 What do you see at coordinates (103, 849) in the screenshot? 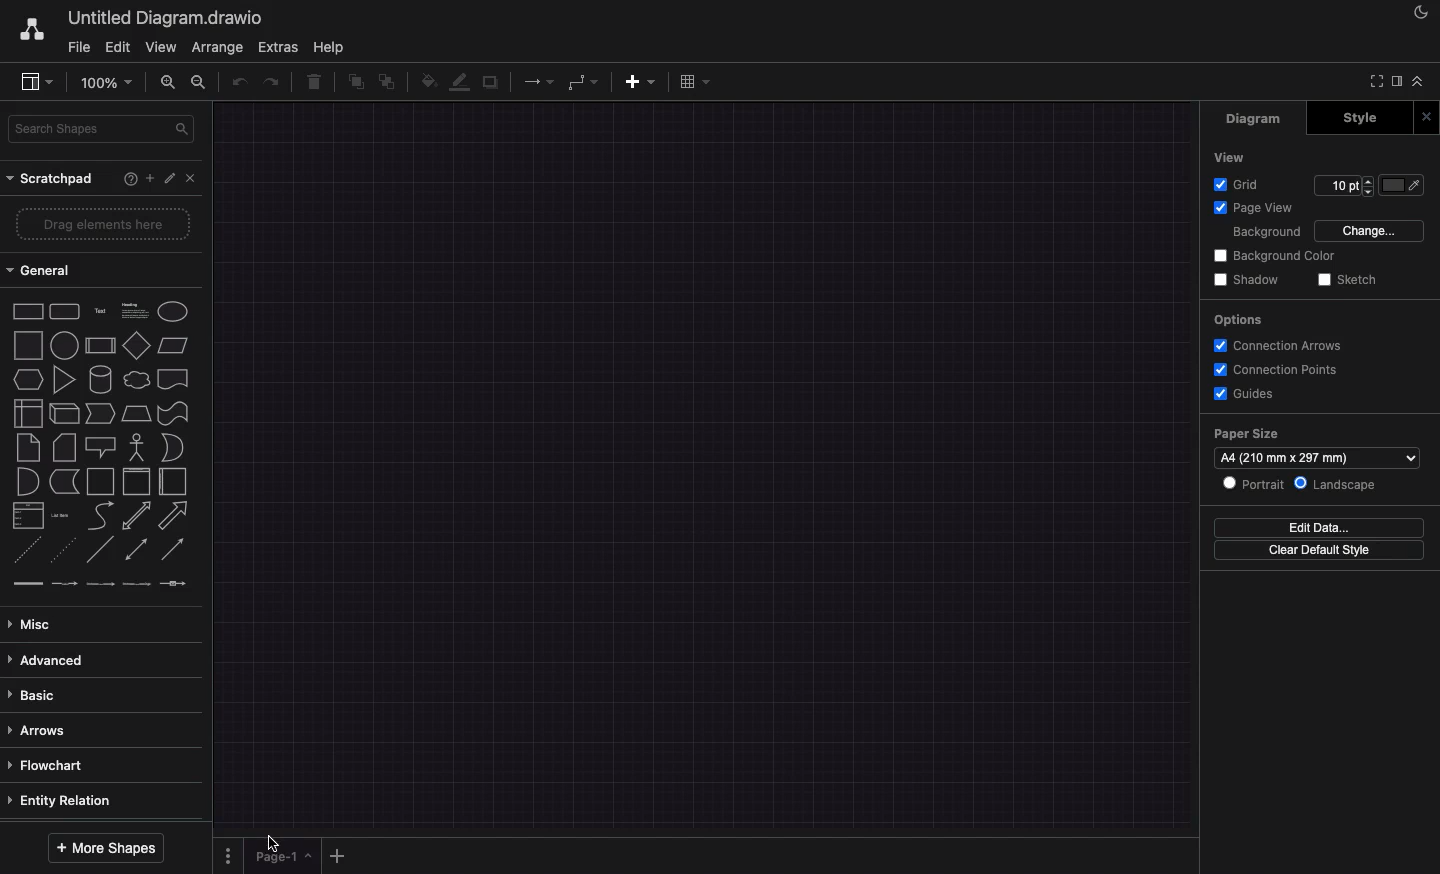
I see `more shapes` at bounding box center [103, 849].